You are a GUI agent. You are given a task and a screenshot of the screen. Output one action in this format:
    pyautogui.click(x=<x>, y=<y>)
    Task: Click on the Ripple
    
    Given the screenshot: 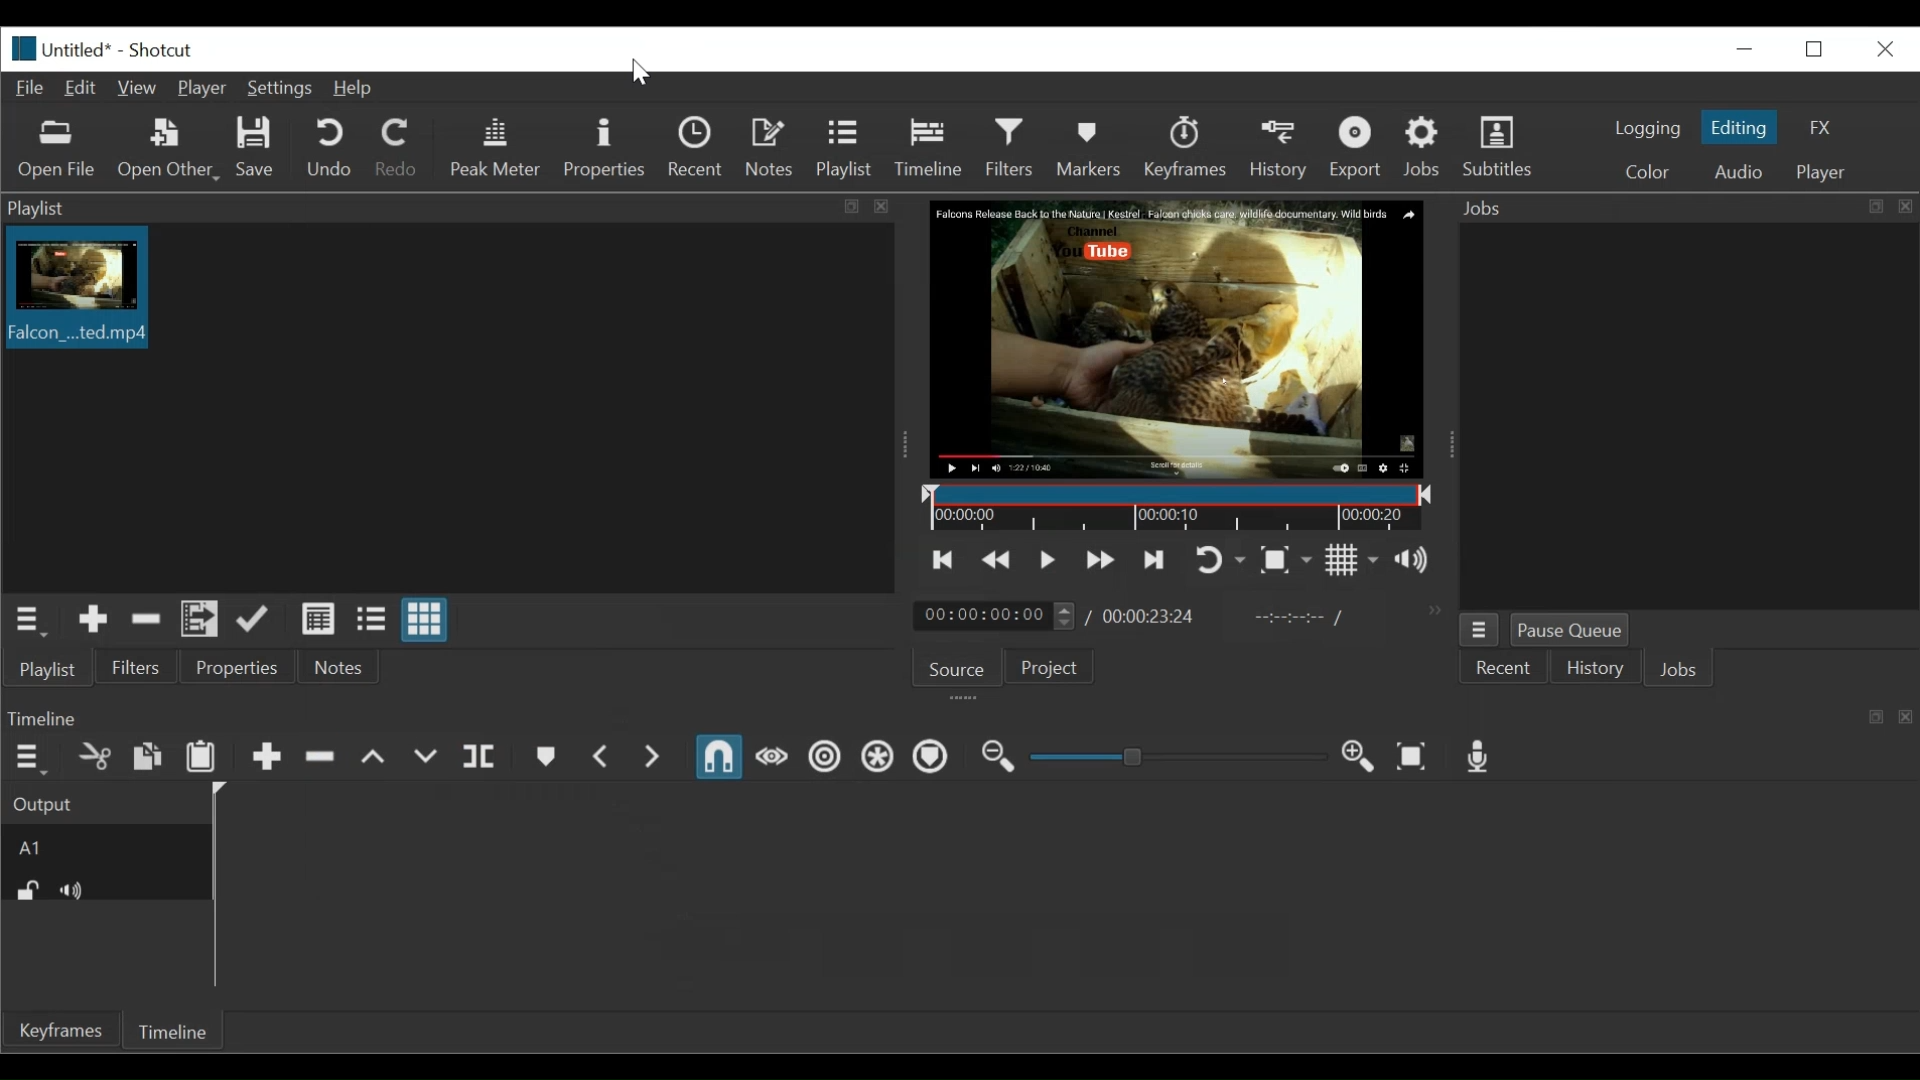 What is the action you would take?
    pyautogui.click(x=826, y=760)
    